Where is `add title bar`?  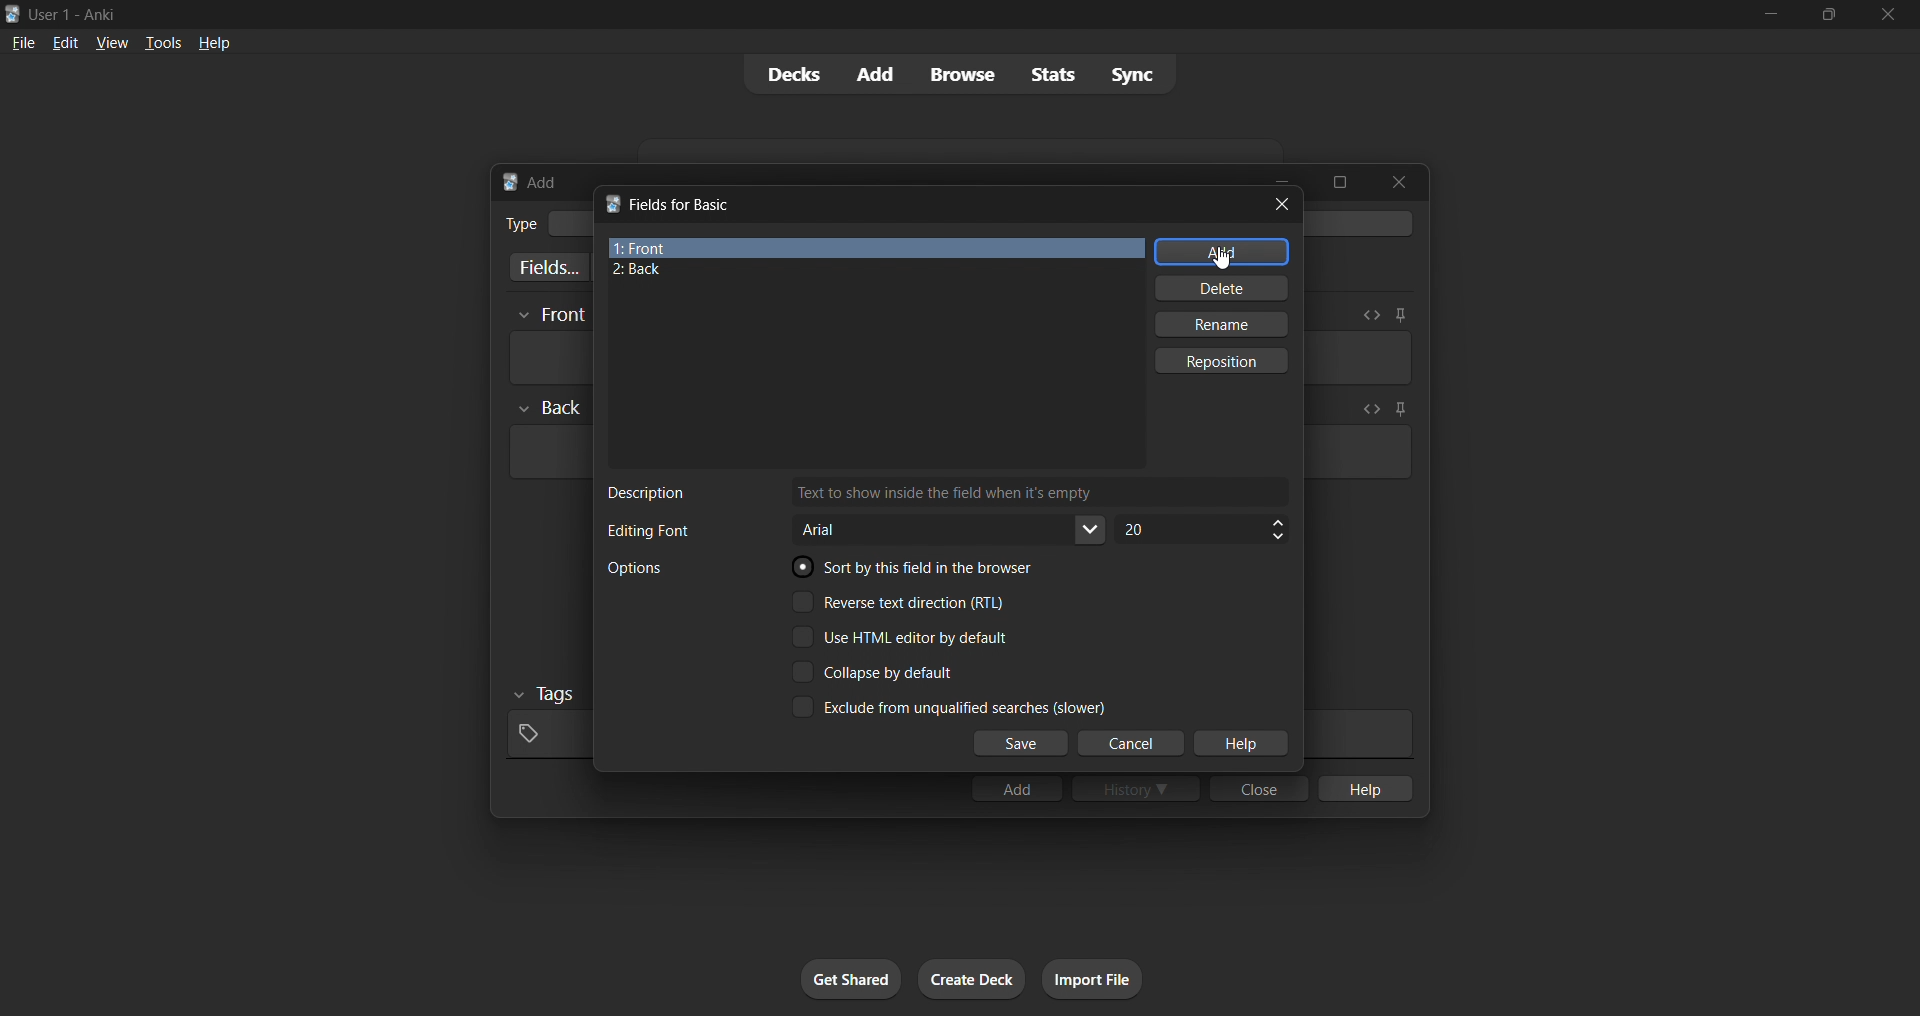
add title bar is located at coordinates (543, 182).